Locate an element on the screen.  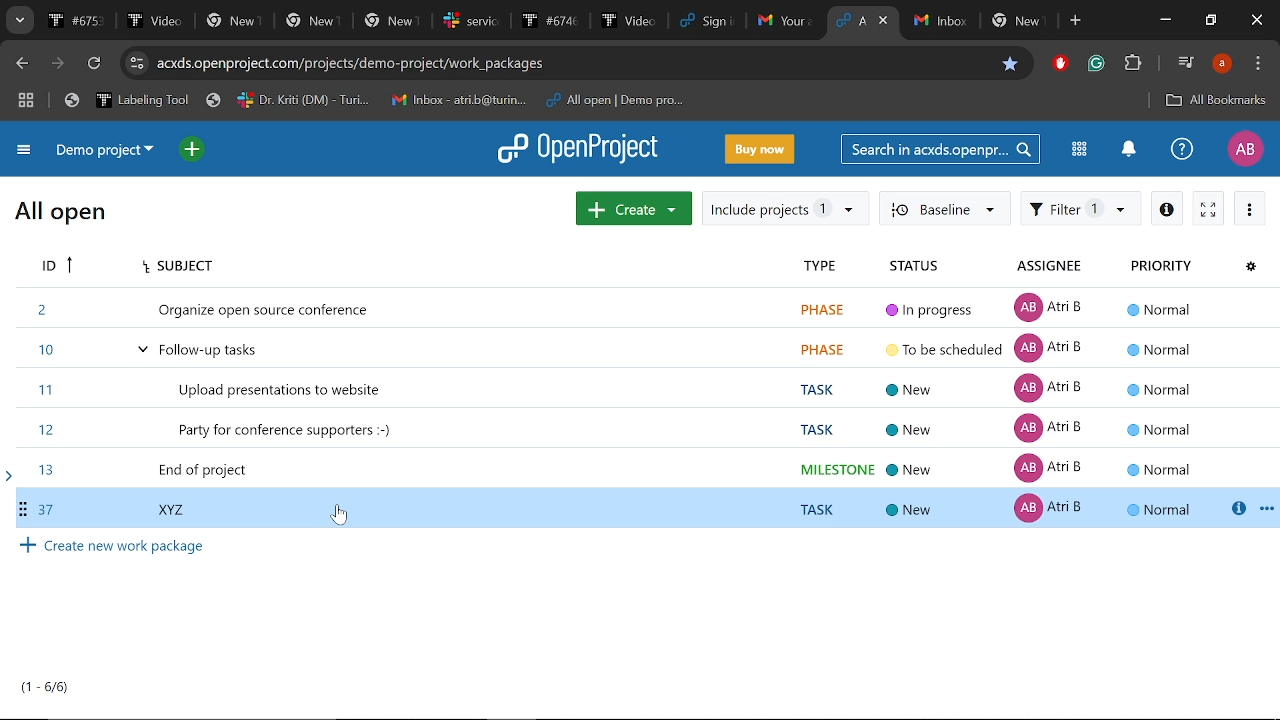
Activate zen mode is located at coordinates (1209, 207).